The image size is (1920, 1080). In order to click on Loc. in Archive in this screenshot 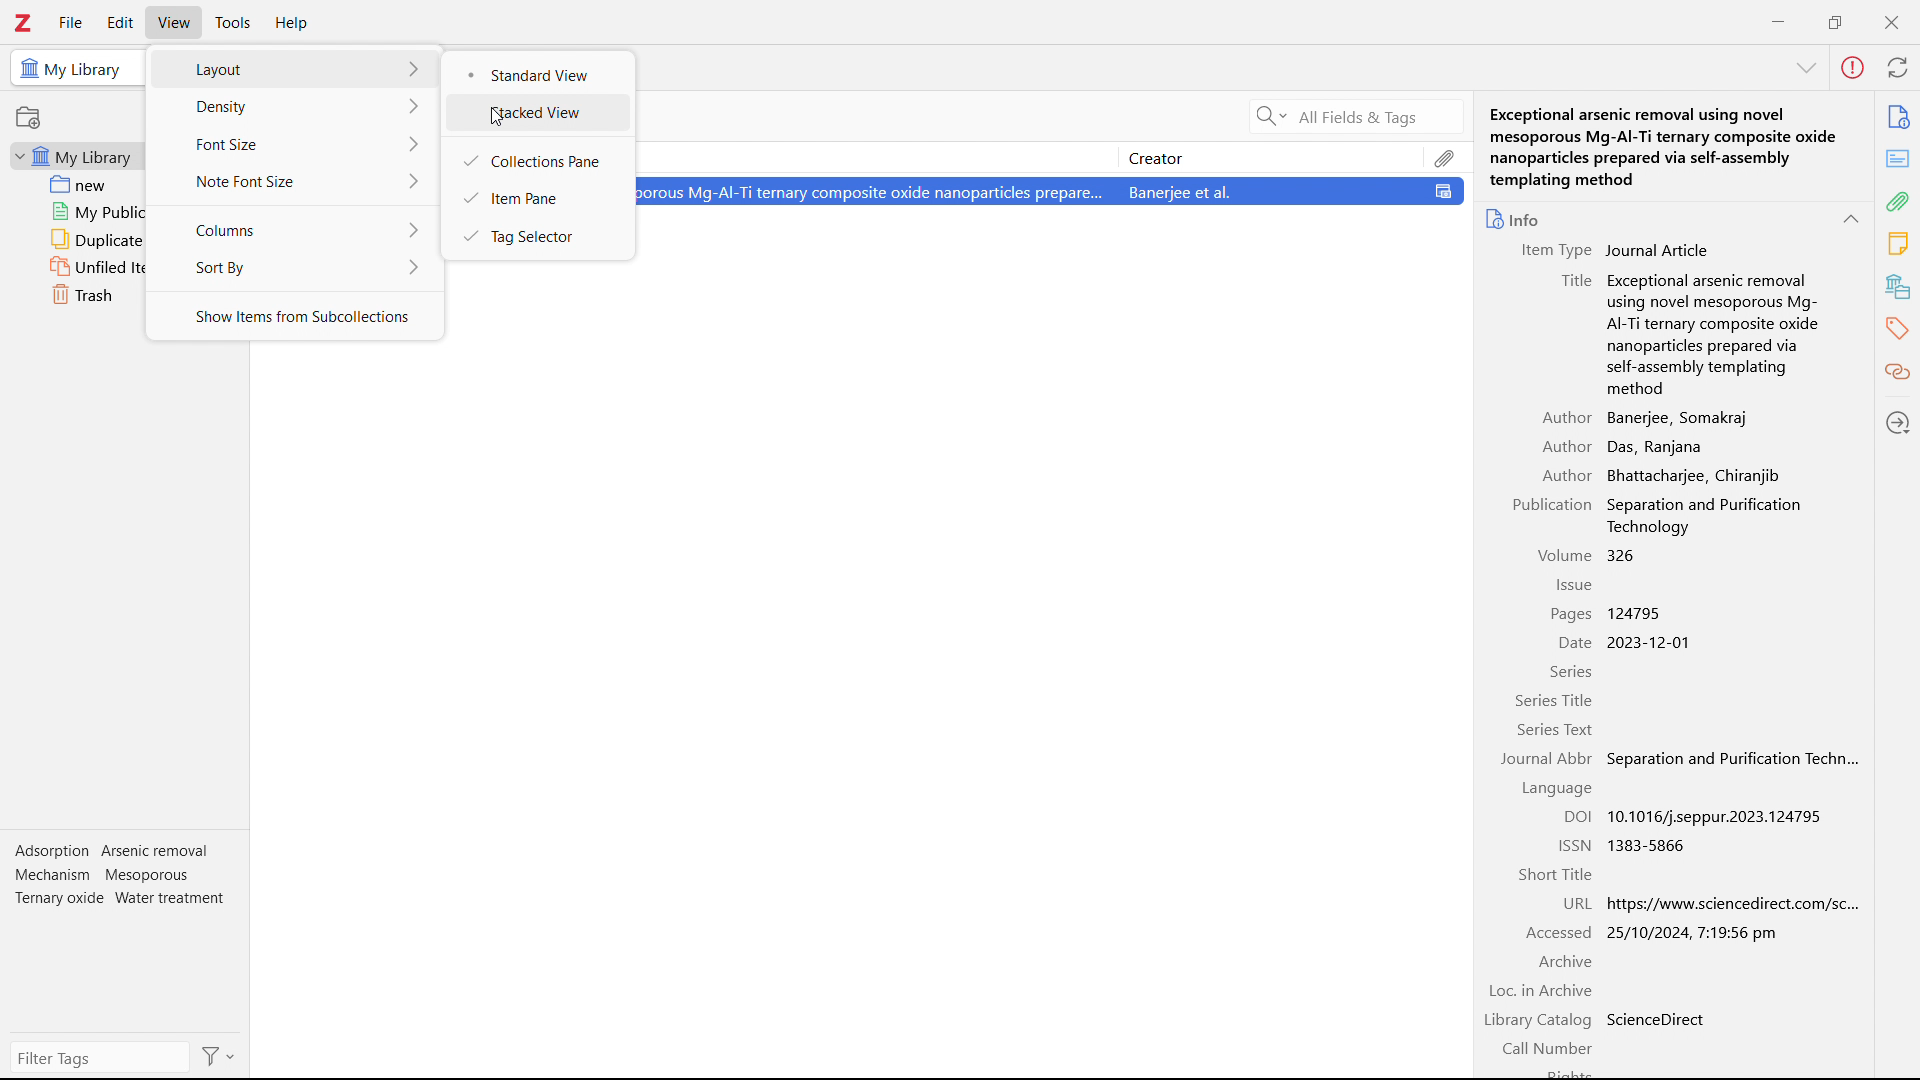, I will do `click(1541, 990)`.